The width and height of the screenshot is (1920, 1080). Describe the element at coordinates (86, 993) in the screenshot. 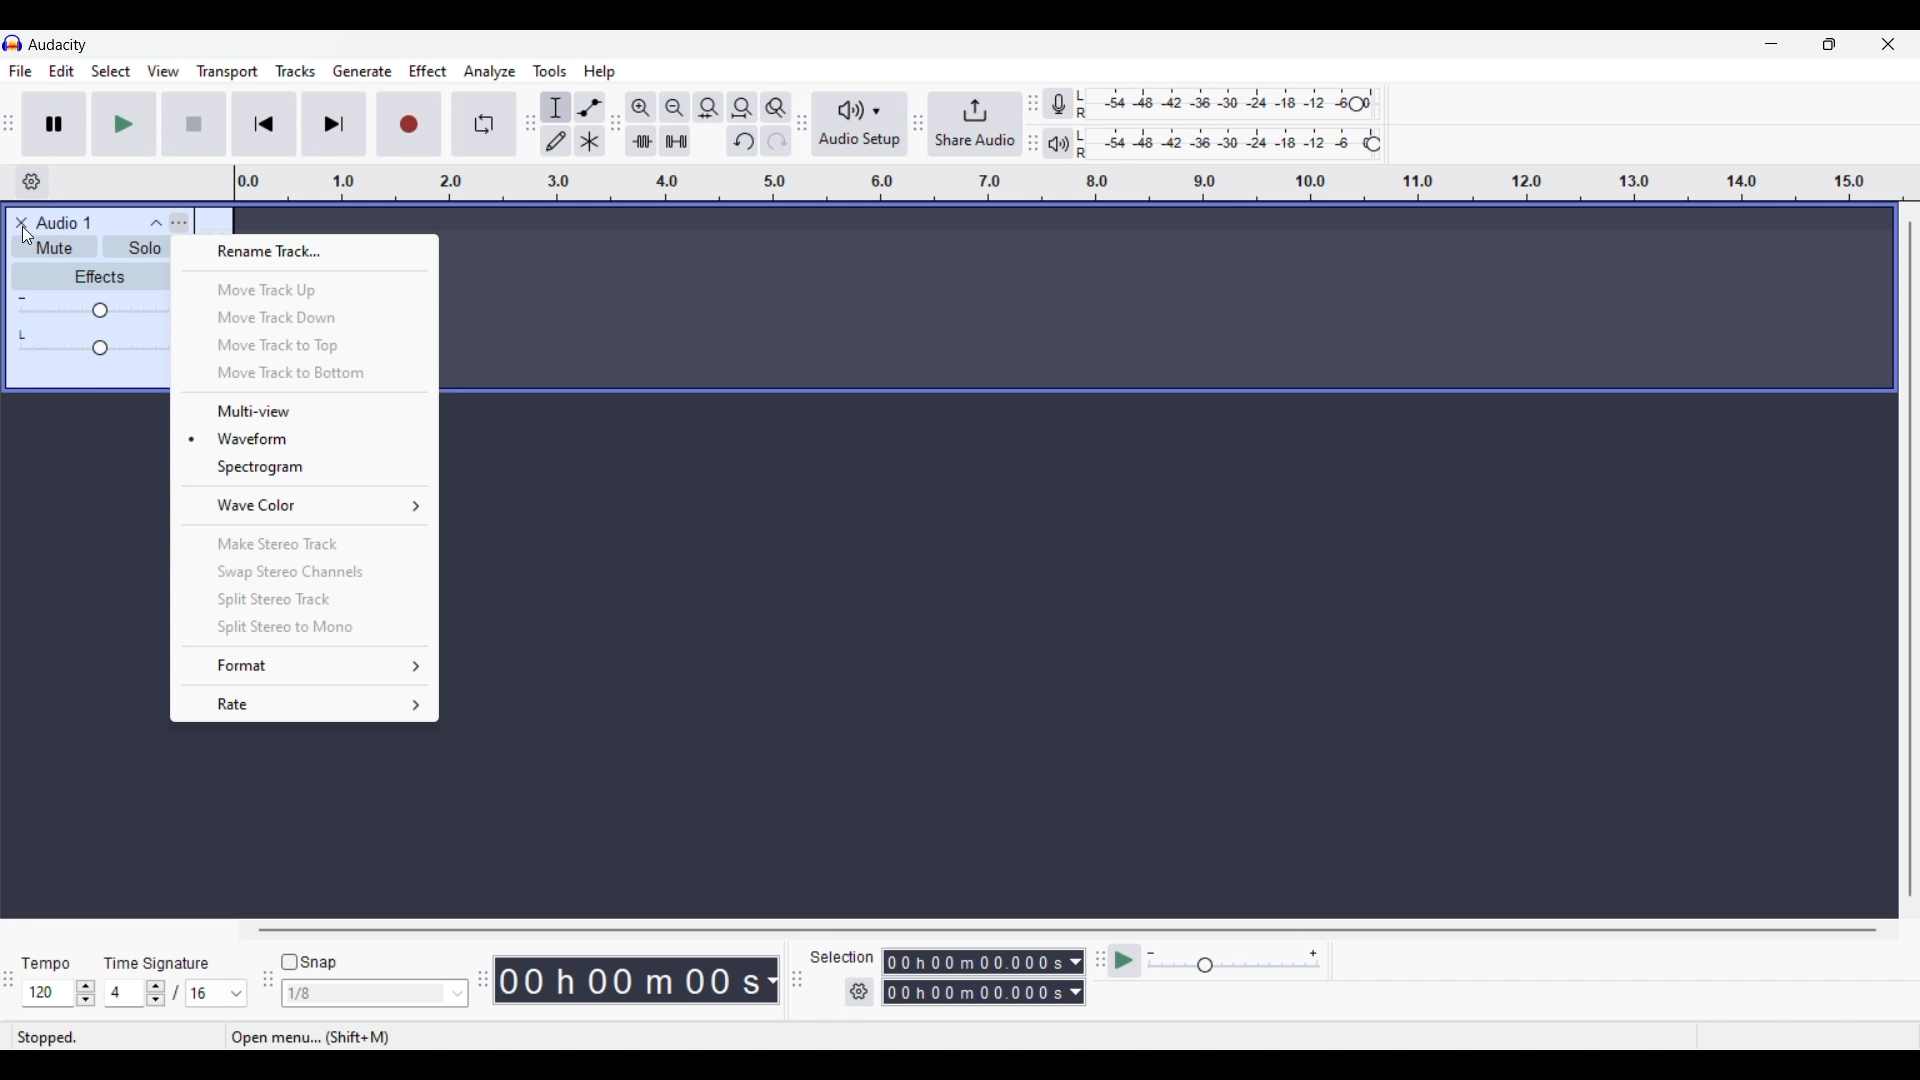

I see `Increase/Decrease tempo` at that location.